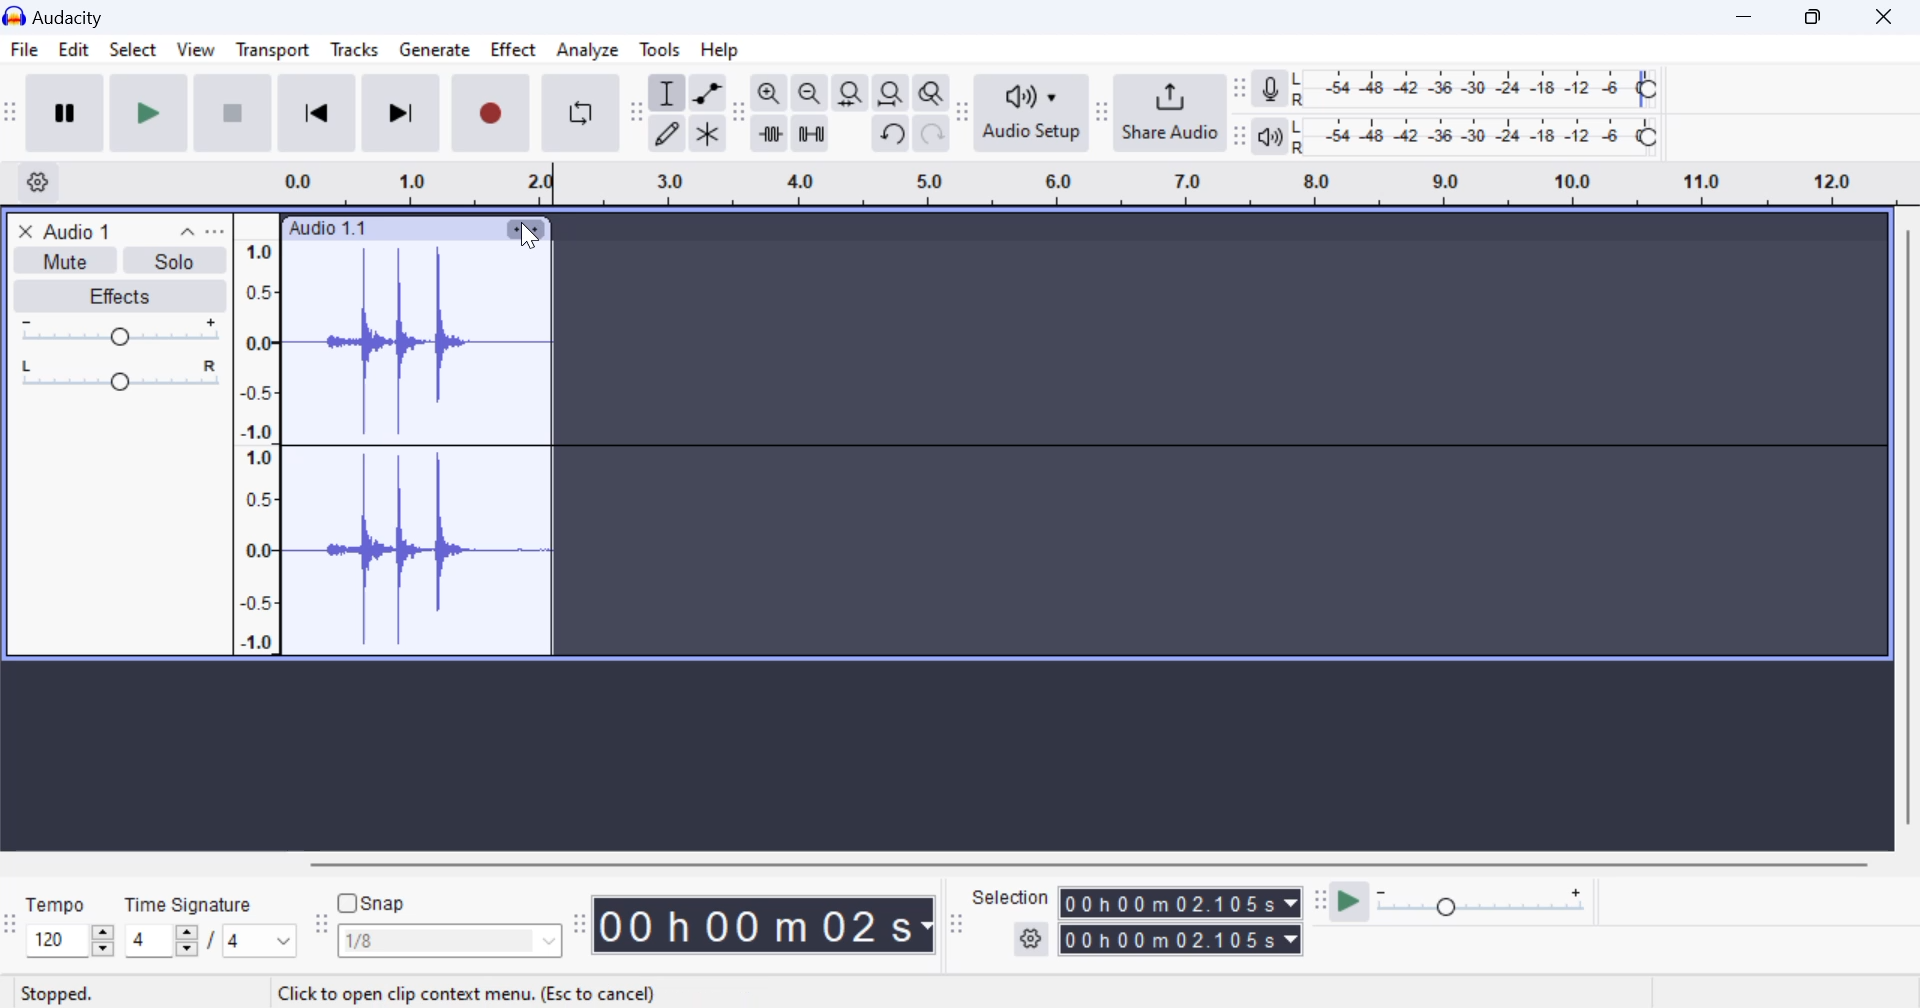 This screenshot has height=1008, width=1920. I want to click on Change position of respective level, so click(1241, 112).